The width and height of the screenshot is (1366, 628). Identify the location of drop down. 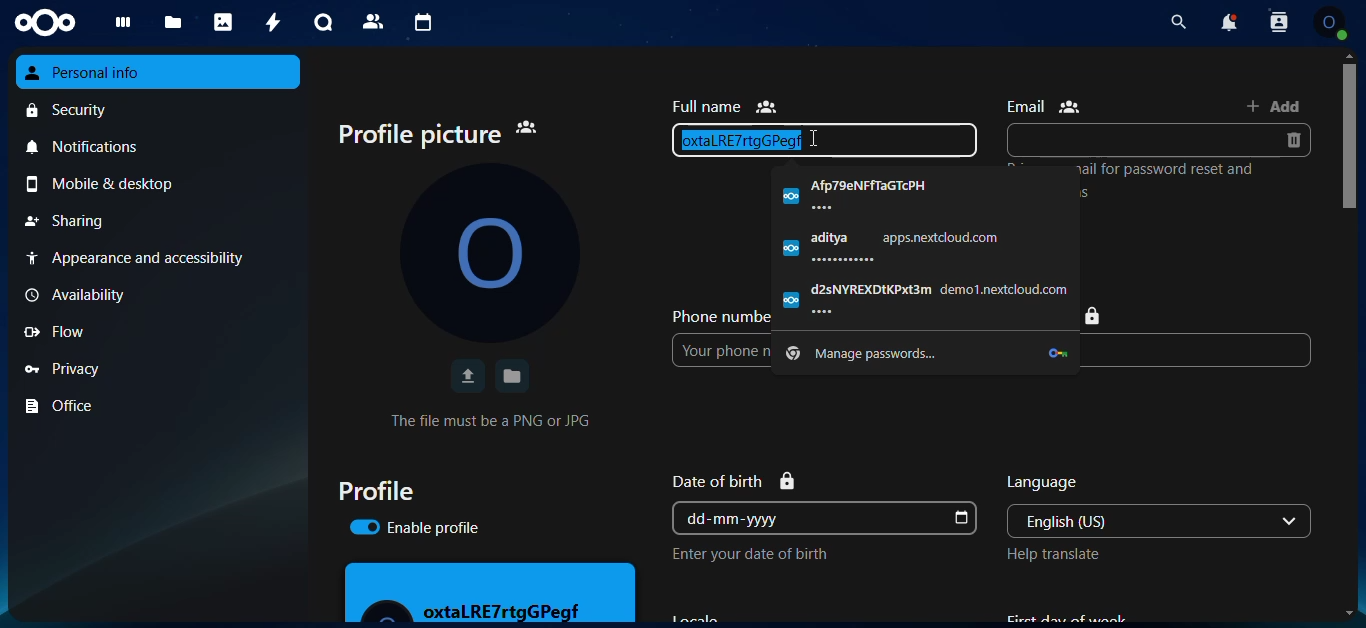
(1290, 521).